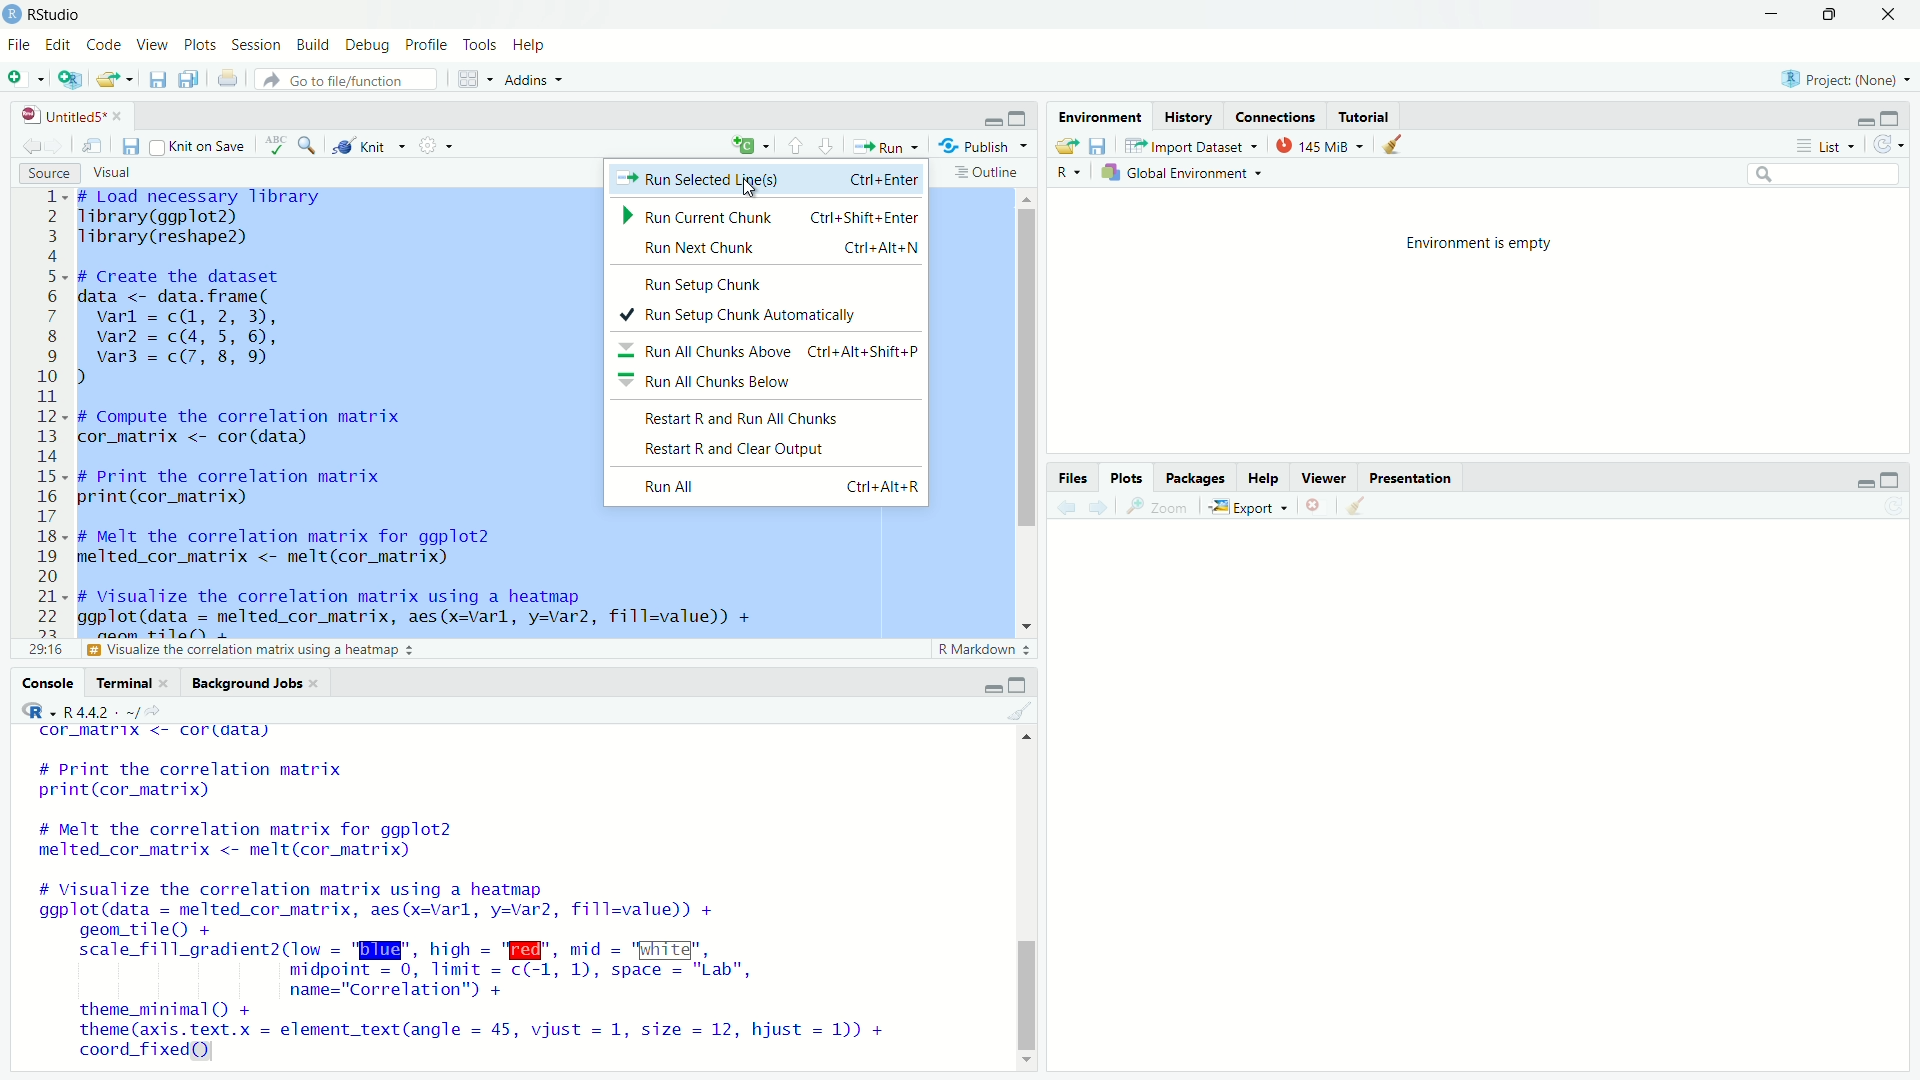  I want to click on minimize, so click(994, 115).